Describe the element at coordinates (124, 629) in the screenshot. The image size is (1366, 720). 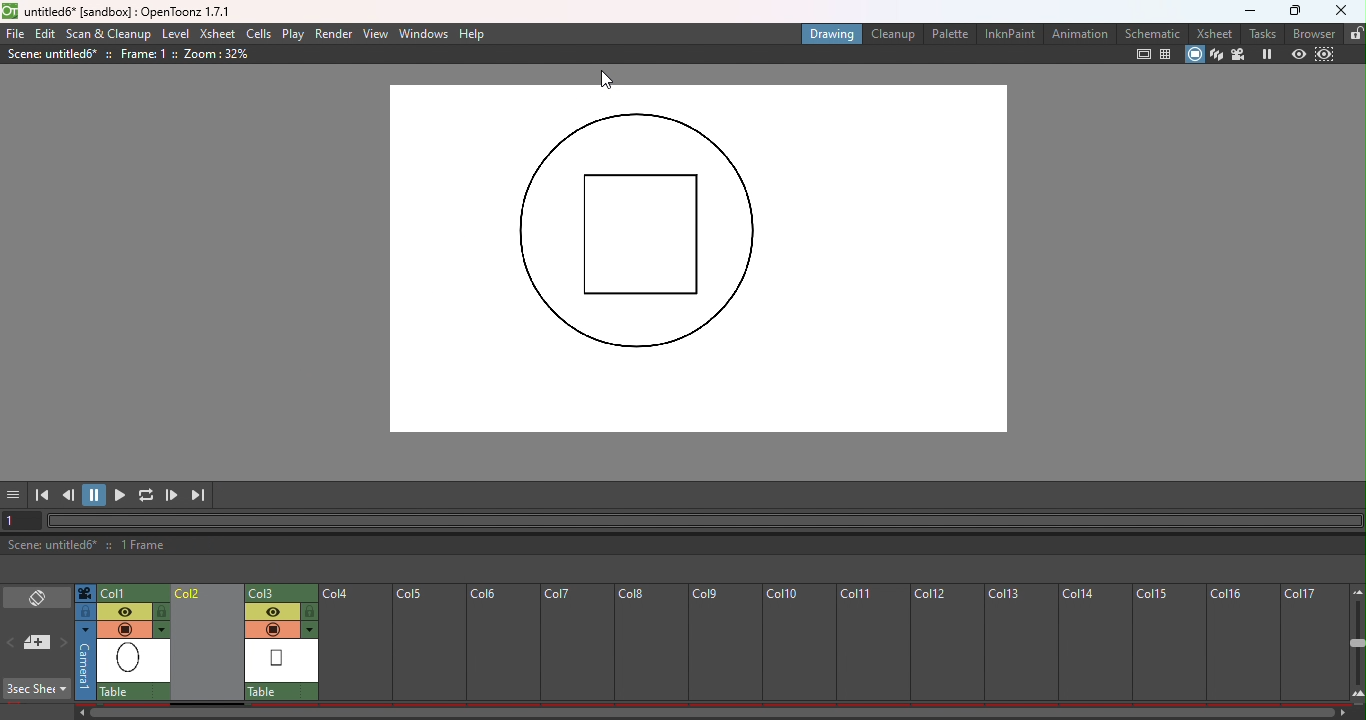
I see `Camera stand visibility toggle` at that location.